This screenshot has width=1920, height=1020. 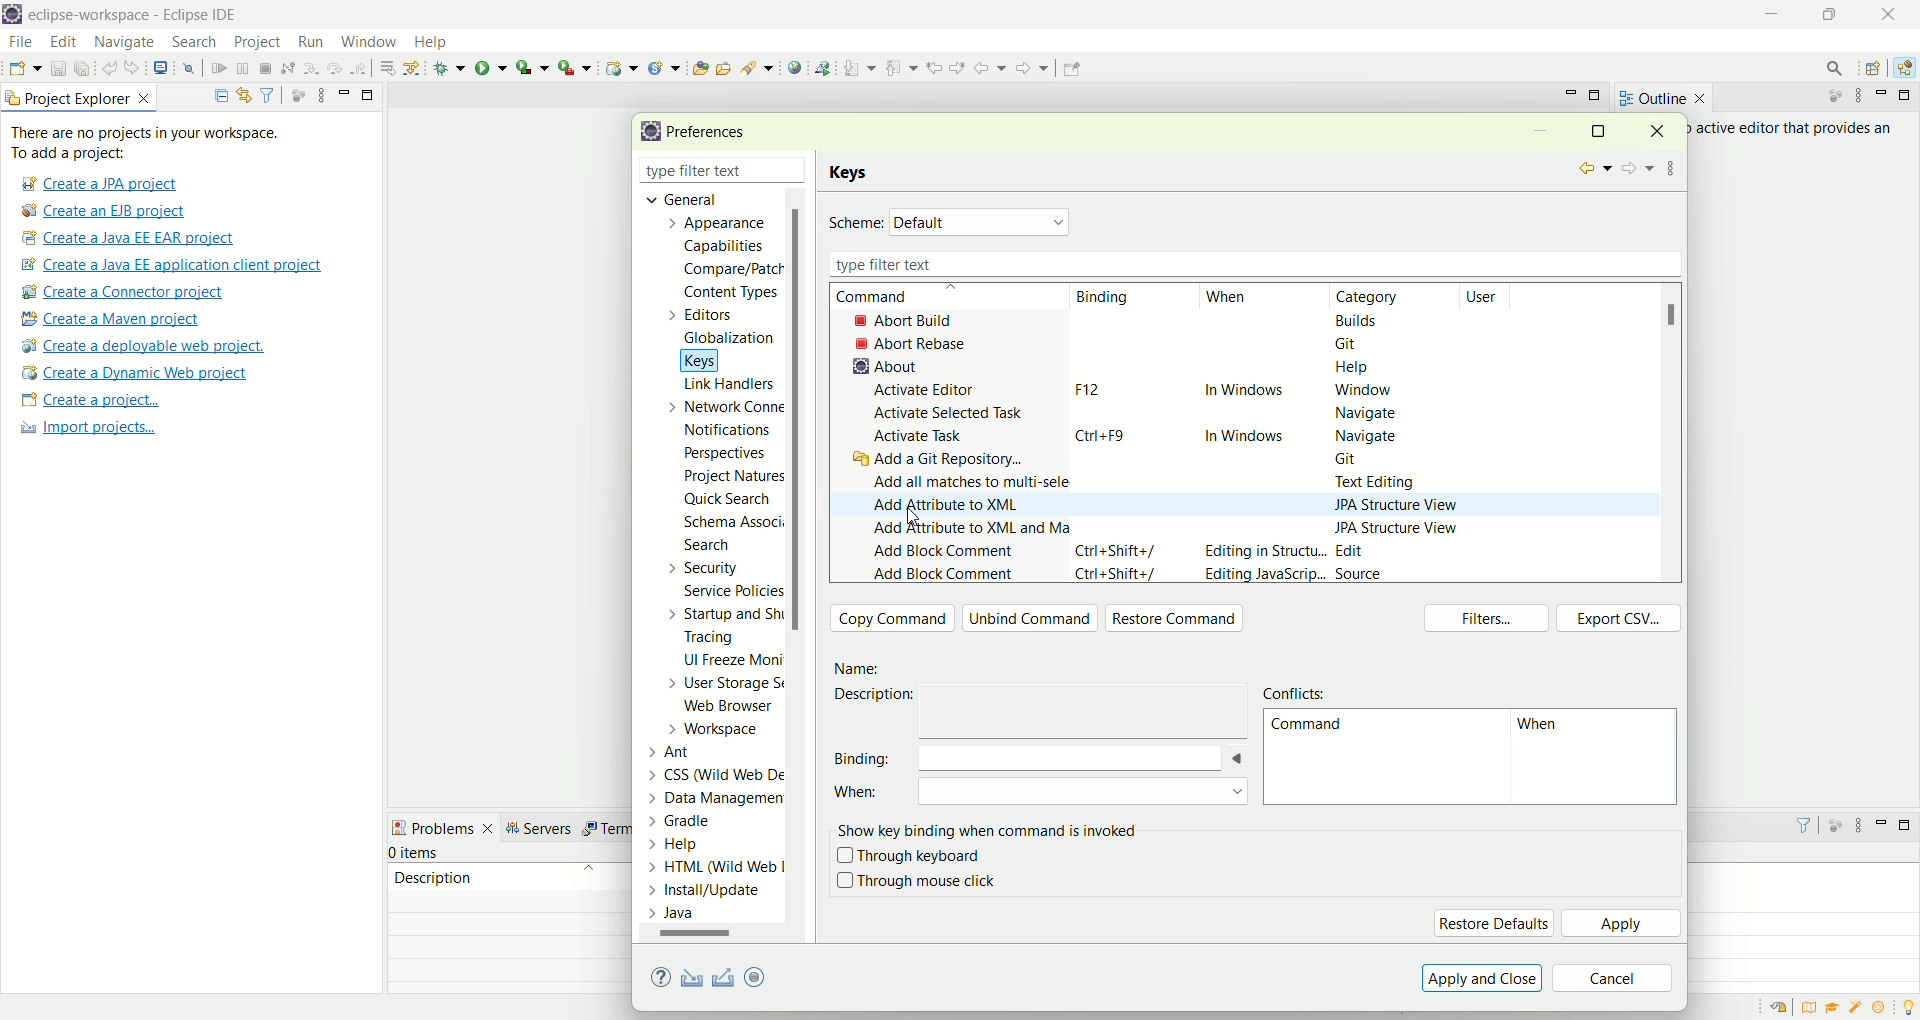 I want to click on outline, so click(x=1662, y=98).